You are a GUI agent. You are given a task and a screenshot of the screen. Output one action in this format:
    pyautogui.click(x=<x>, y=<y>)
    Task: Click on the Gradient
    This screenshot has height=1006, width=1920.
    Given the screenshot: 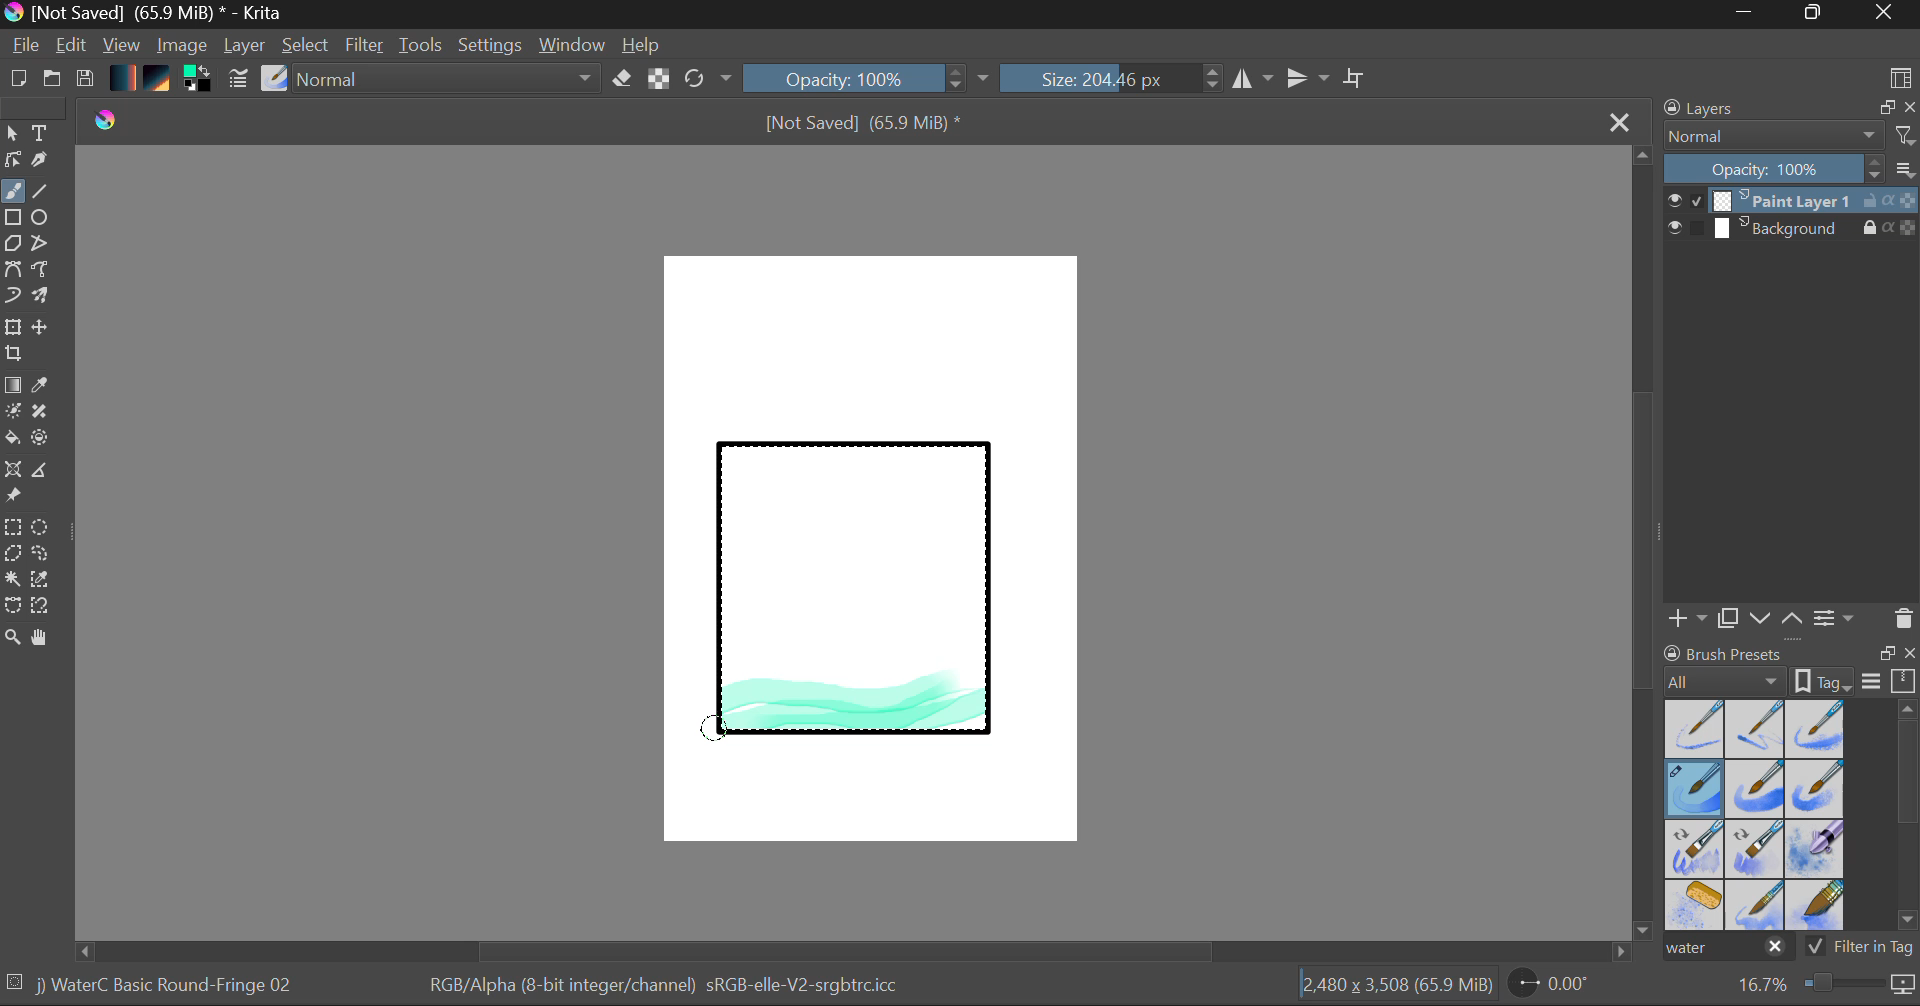 What is the action you would take?
    pyautogui.click(x=121, y=76)
    